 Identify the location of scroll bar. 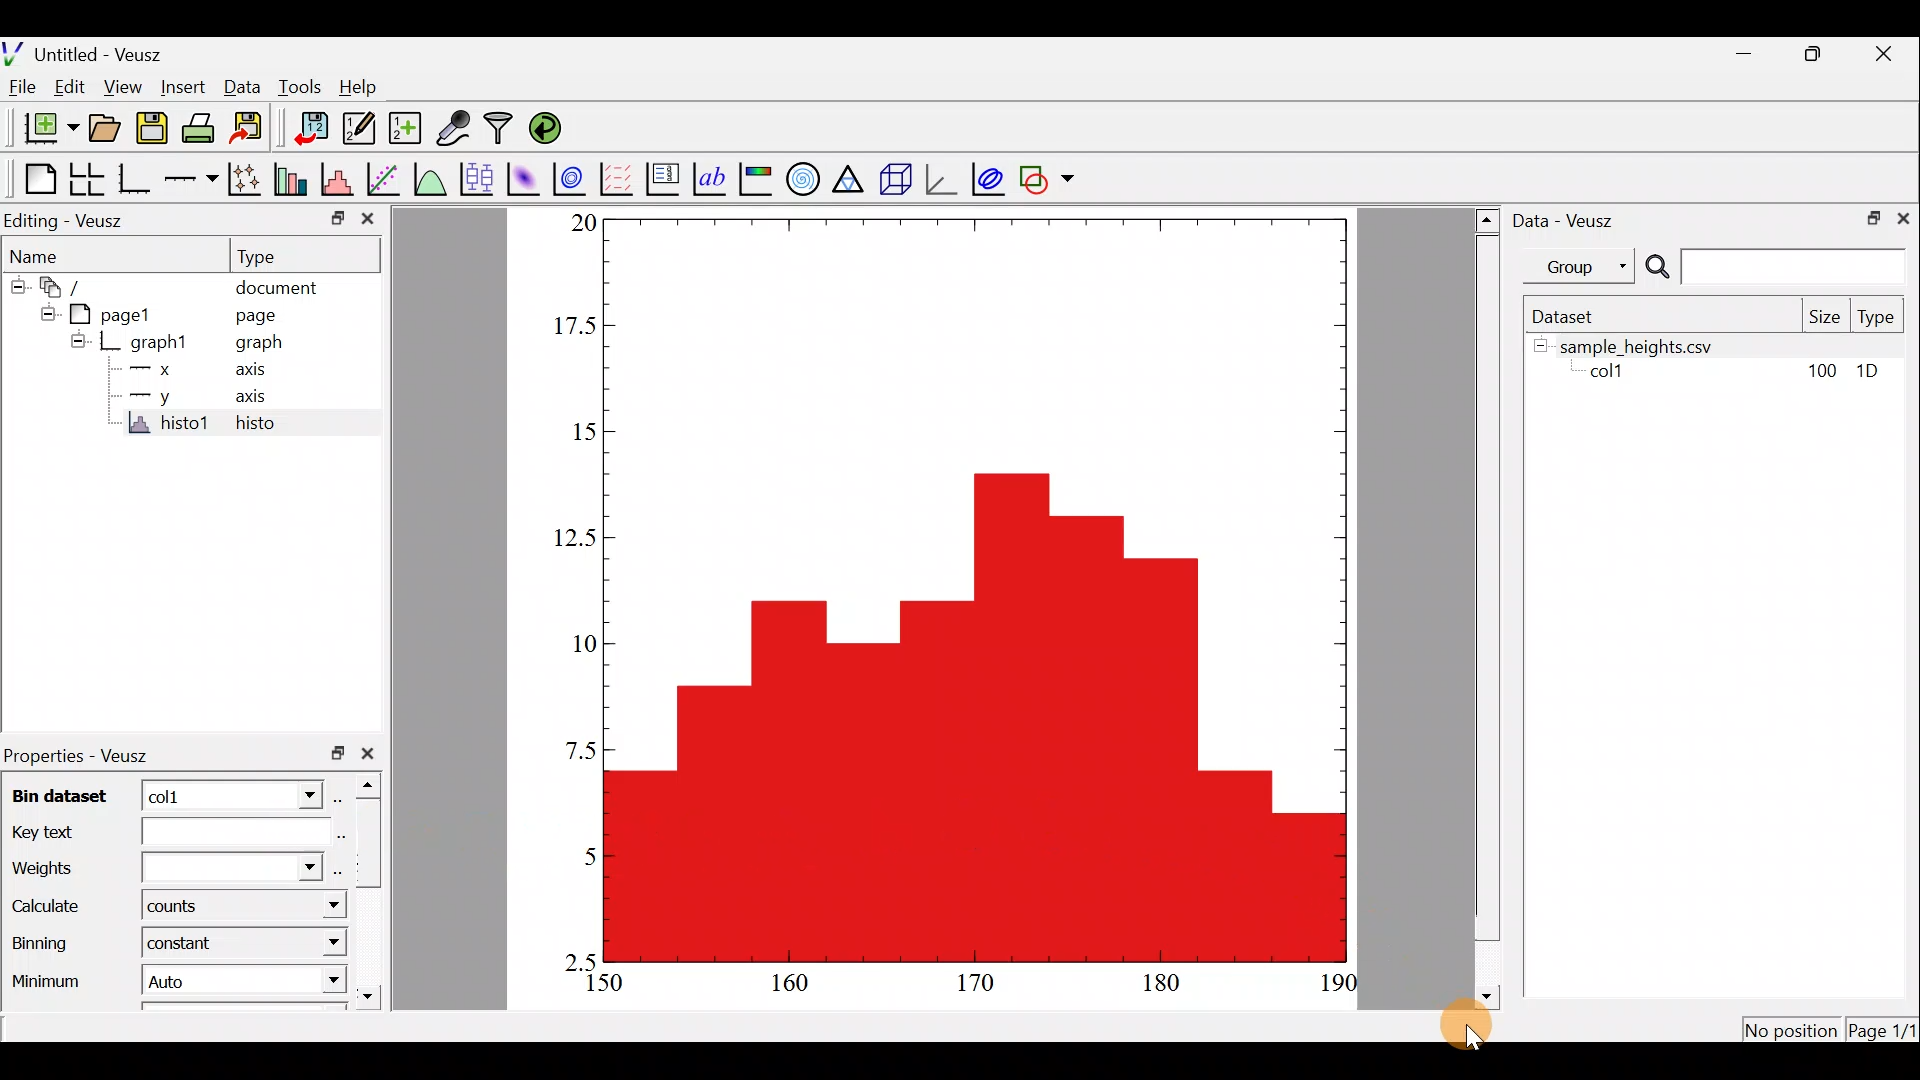
(371, 892).